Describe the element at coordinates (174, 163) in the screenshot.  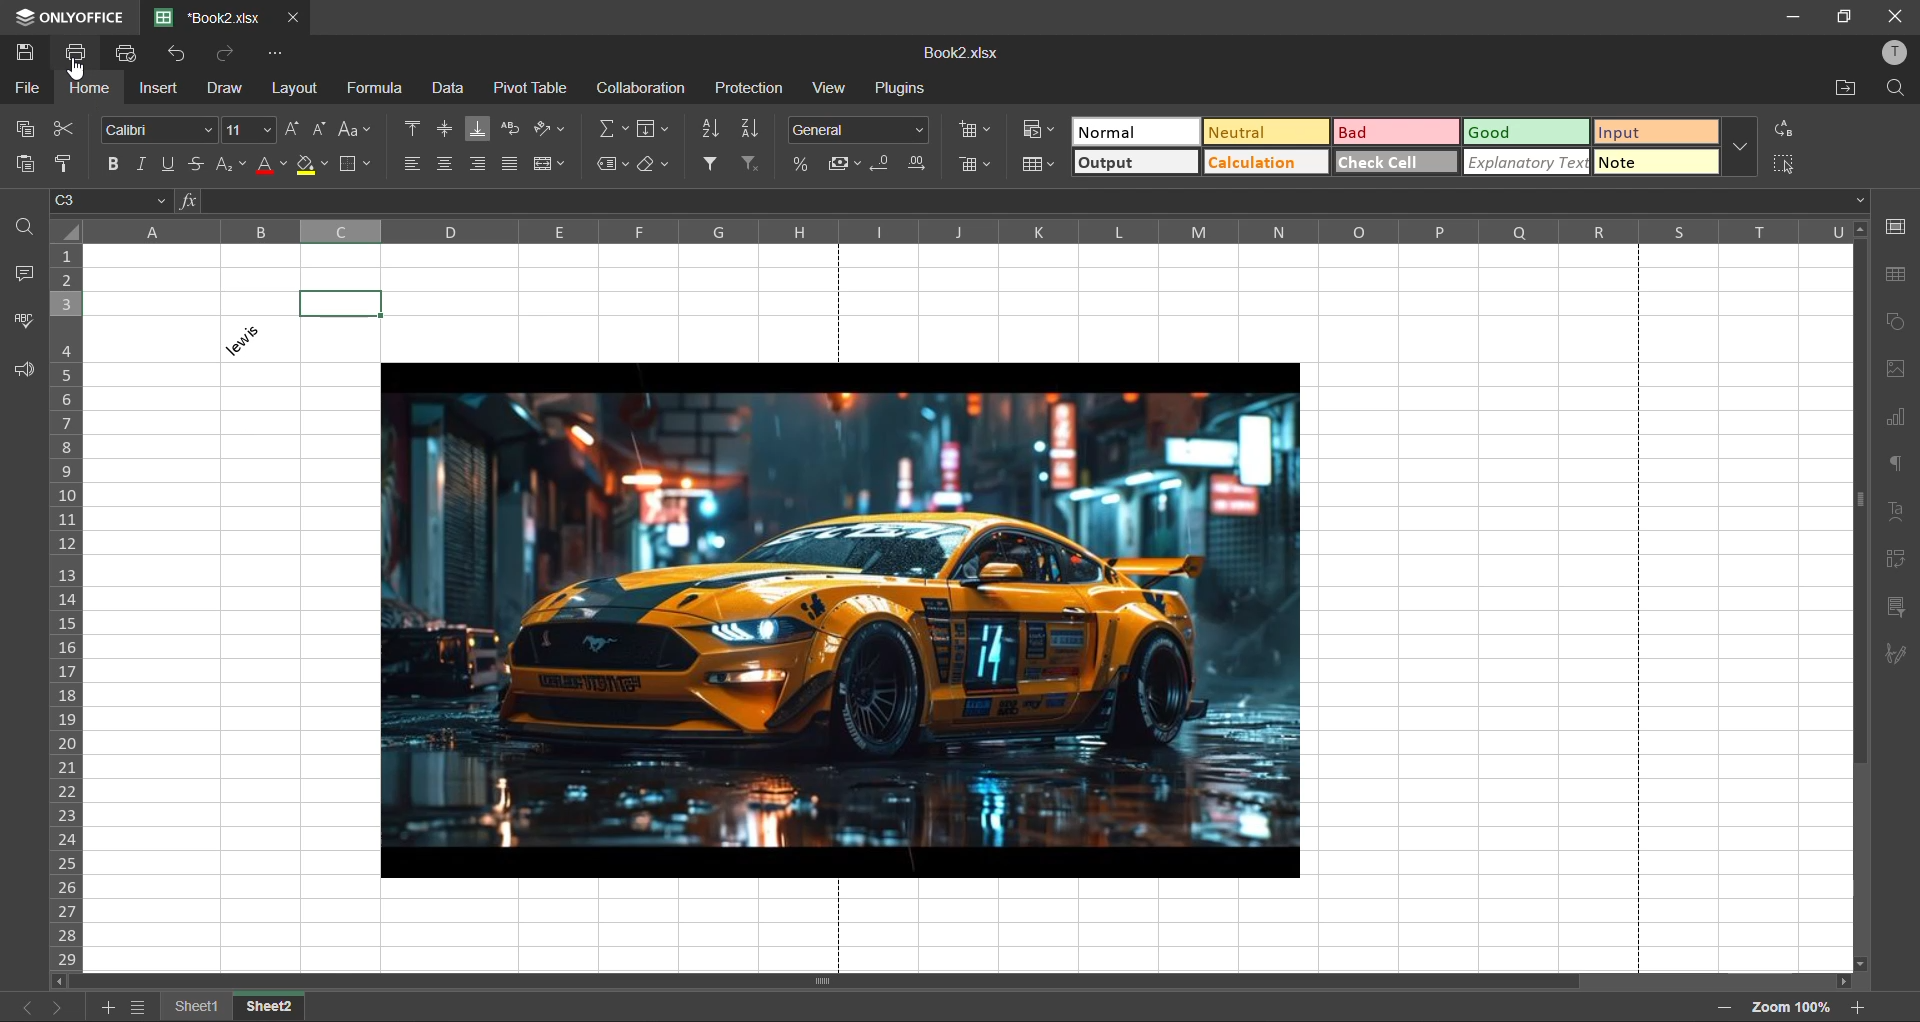
I see `underline` at that location.